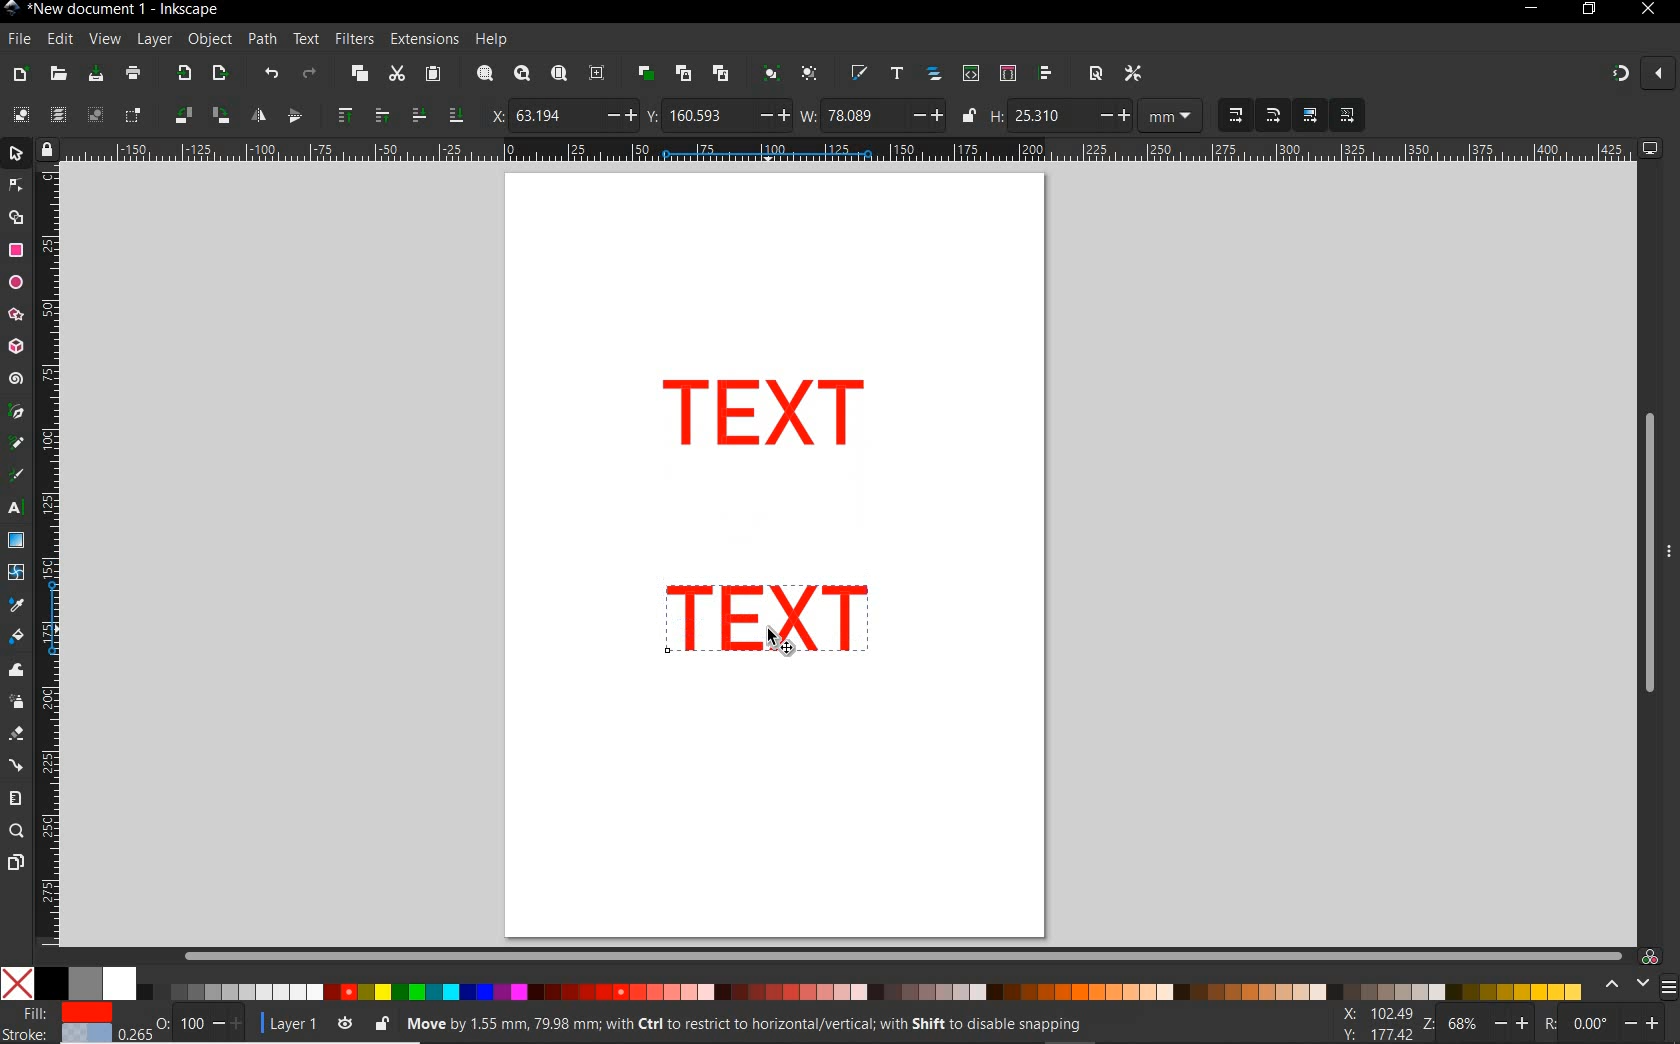 The width and height of the screenshot is (1680, 1044). What do you see at coordinates (1311, 116) in the screenshot?
I see `MOVE GRADIENT` at bounding box center [1311, 116].